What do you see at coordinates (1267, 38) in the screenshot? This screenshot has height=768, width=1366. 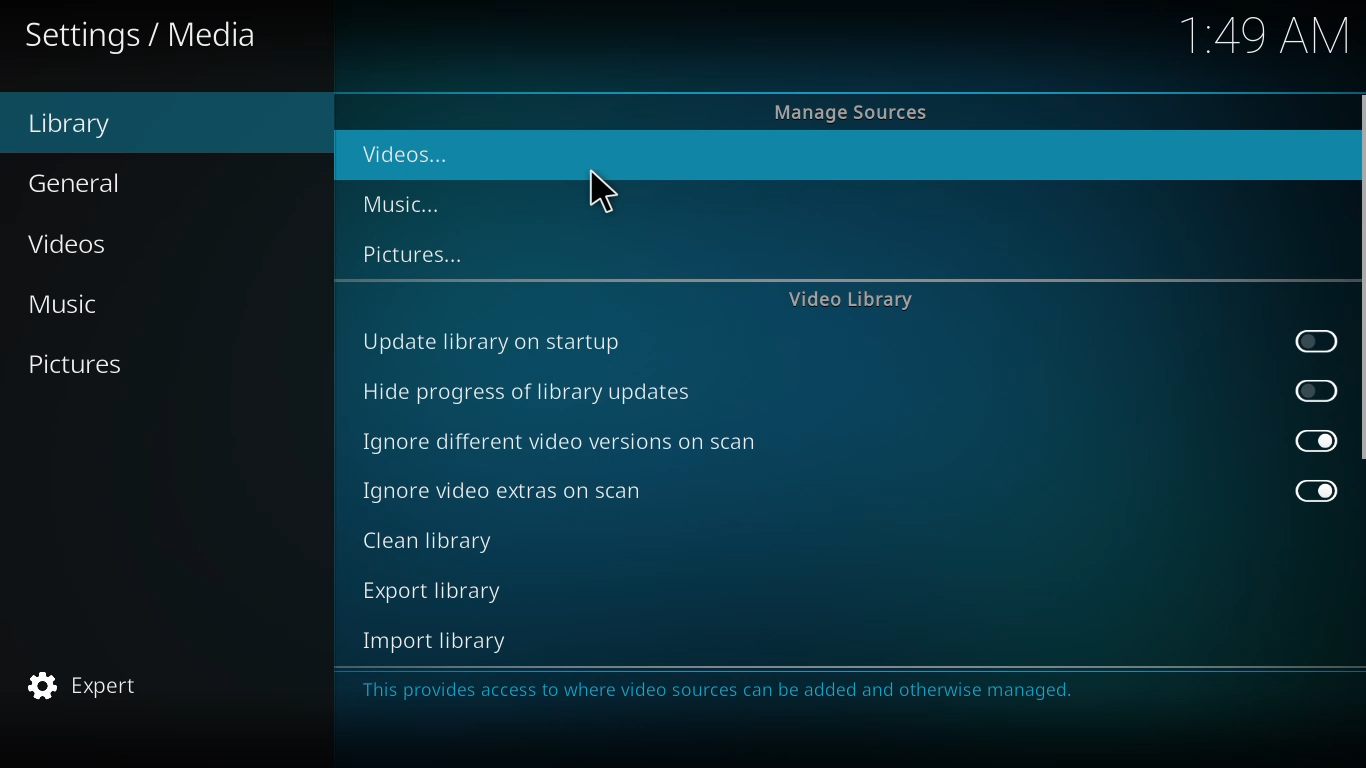 I see `time` at bounding box center [1267, 38].